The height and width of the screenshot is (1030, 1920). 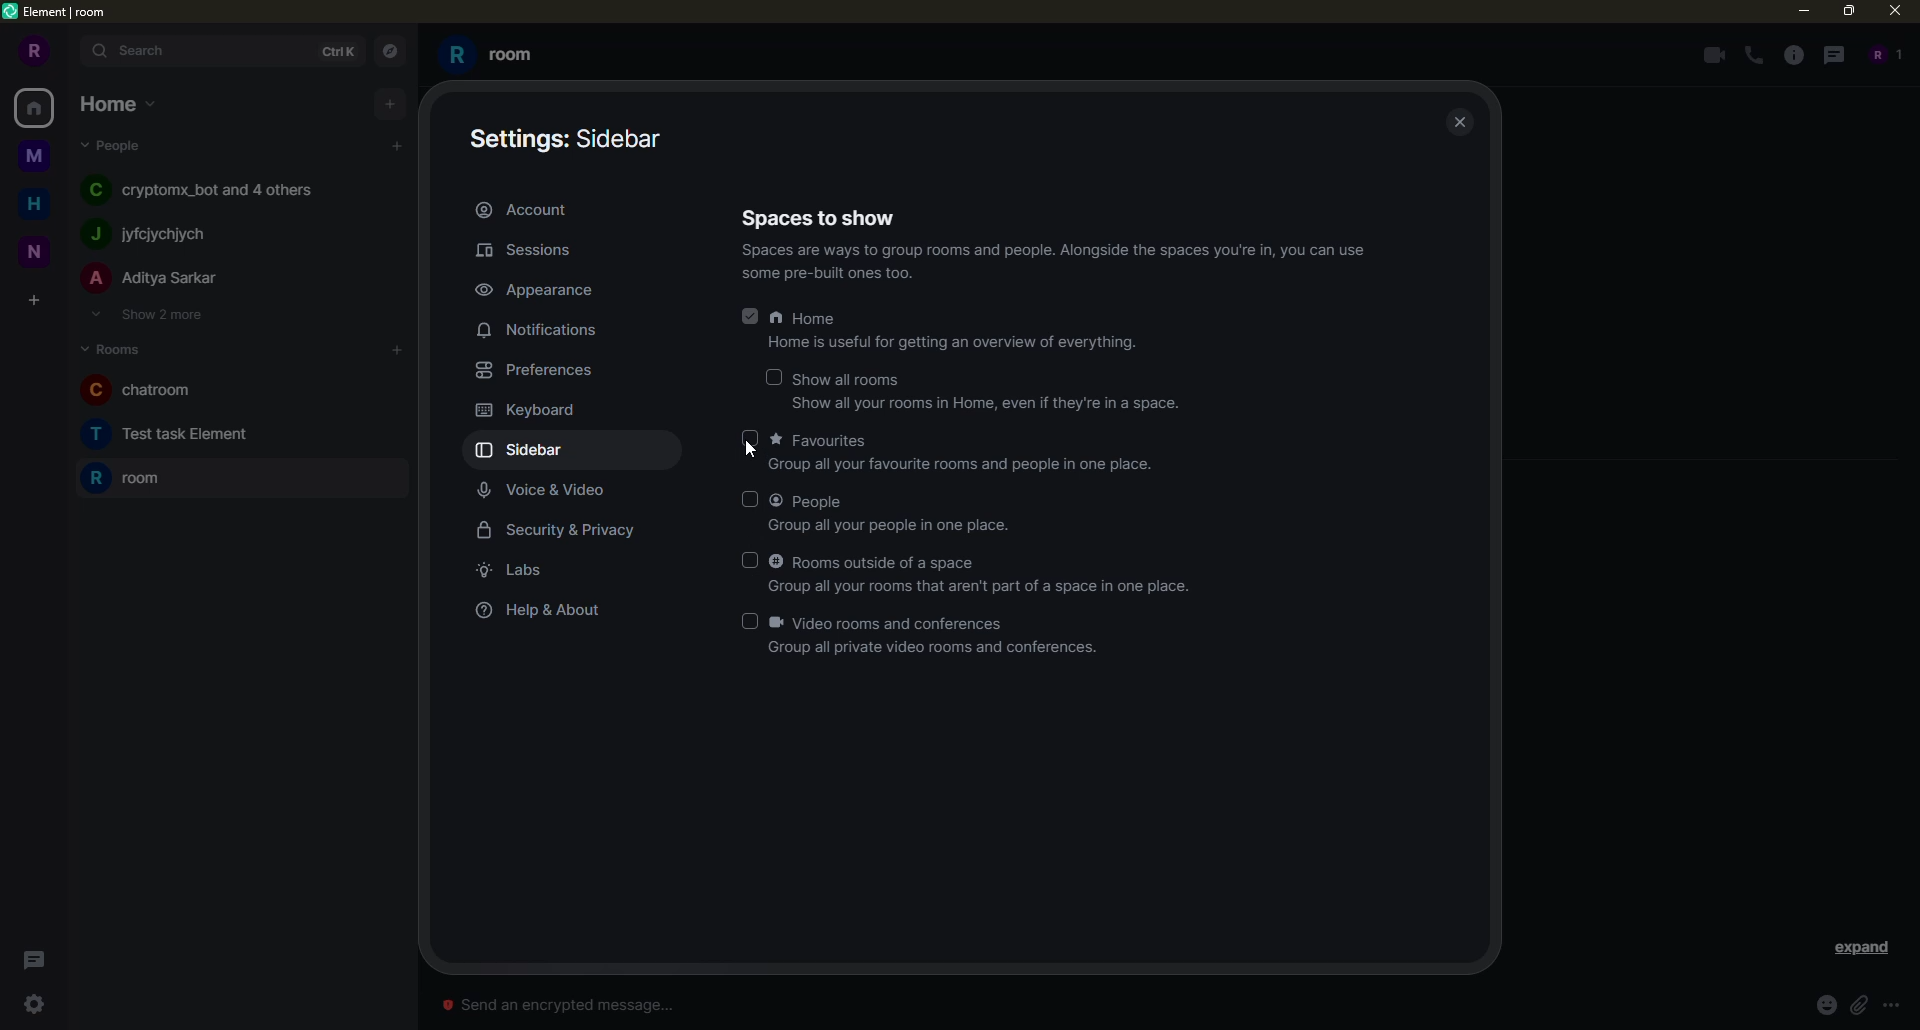 What do you see at coordinates (931, 347) in the screenshot?
I see `Home is useful for getting an overview of everything.` at bounding box center [931, 347].